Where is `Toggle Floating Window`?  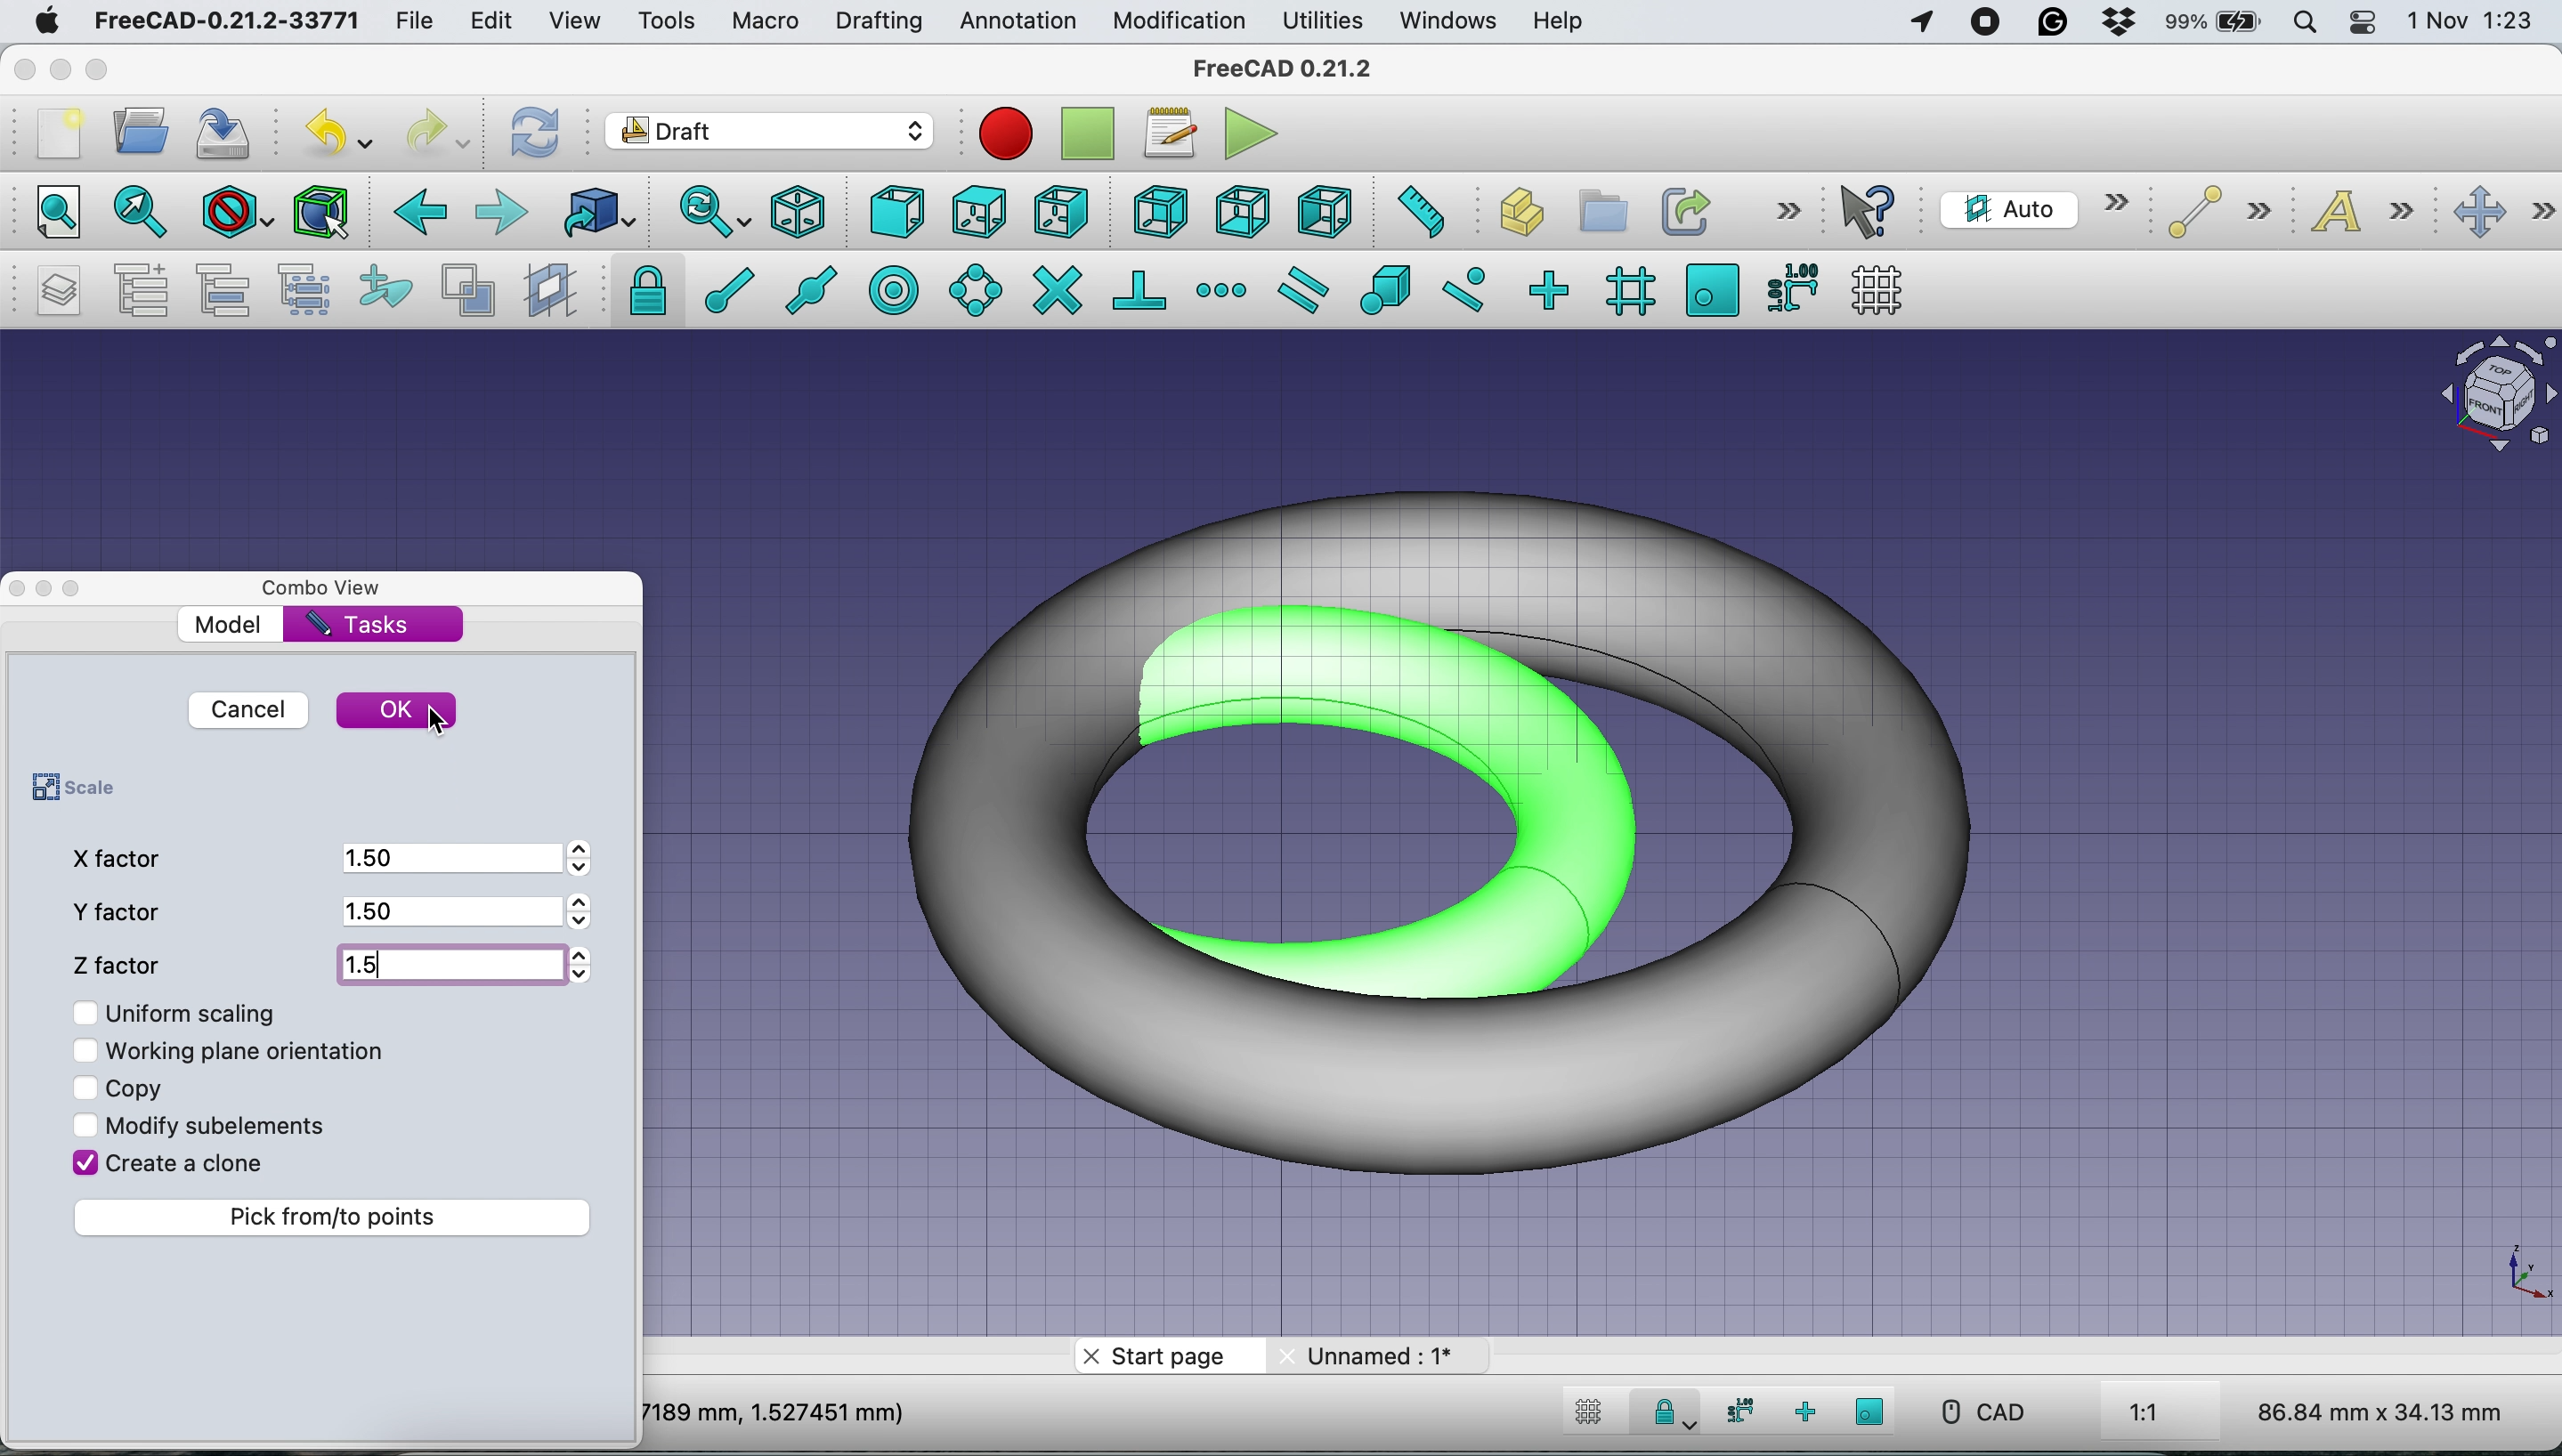 Toggle Floating Window is located at coordinates (47, 590).